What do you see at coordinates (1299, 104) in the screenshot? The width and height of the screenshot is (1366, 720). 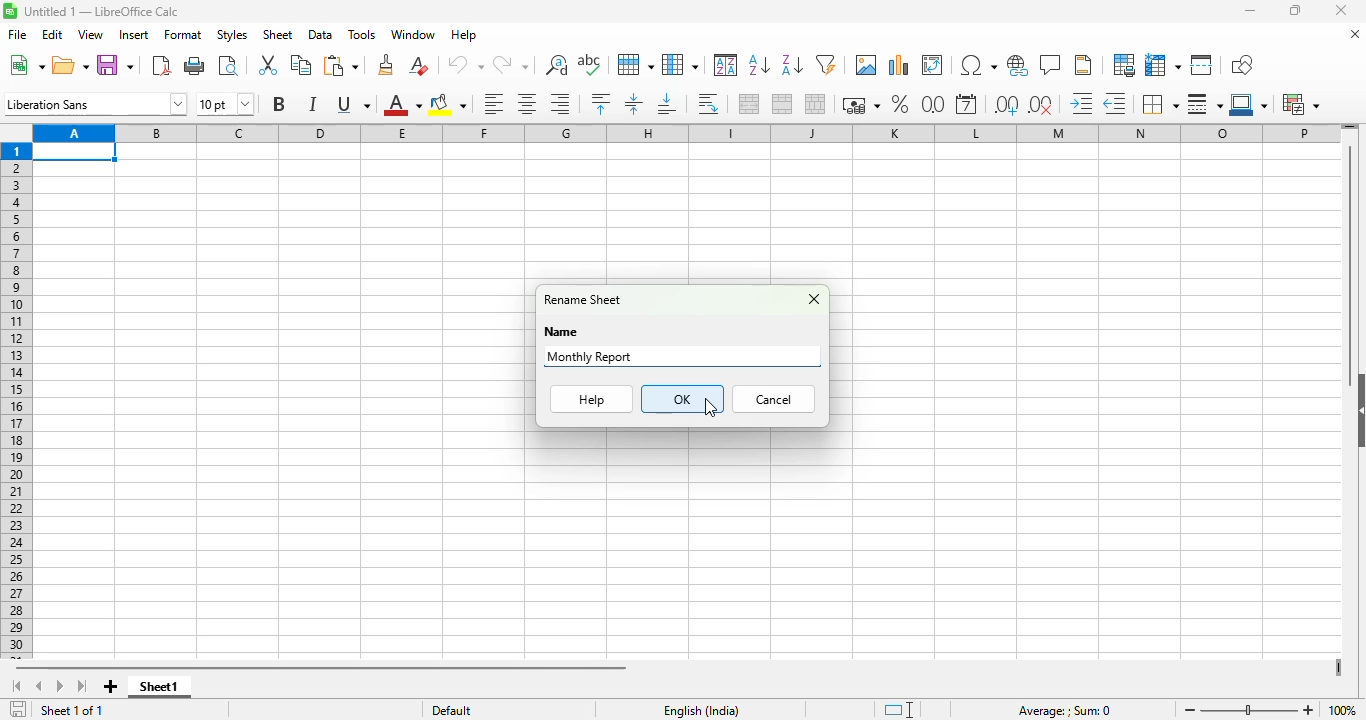 I see `conditional` at bounding box center [1299, 104].